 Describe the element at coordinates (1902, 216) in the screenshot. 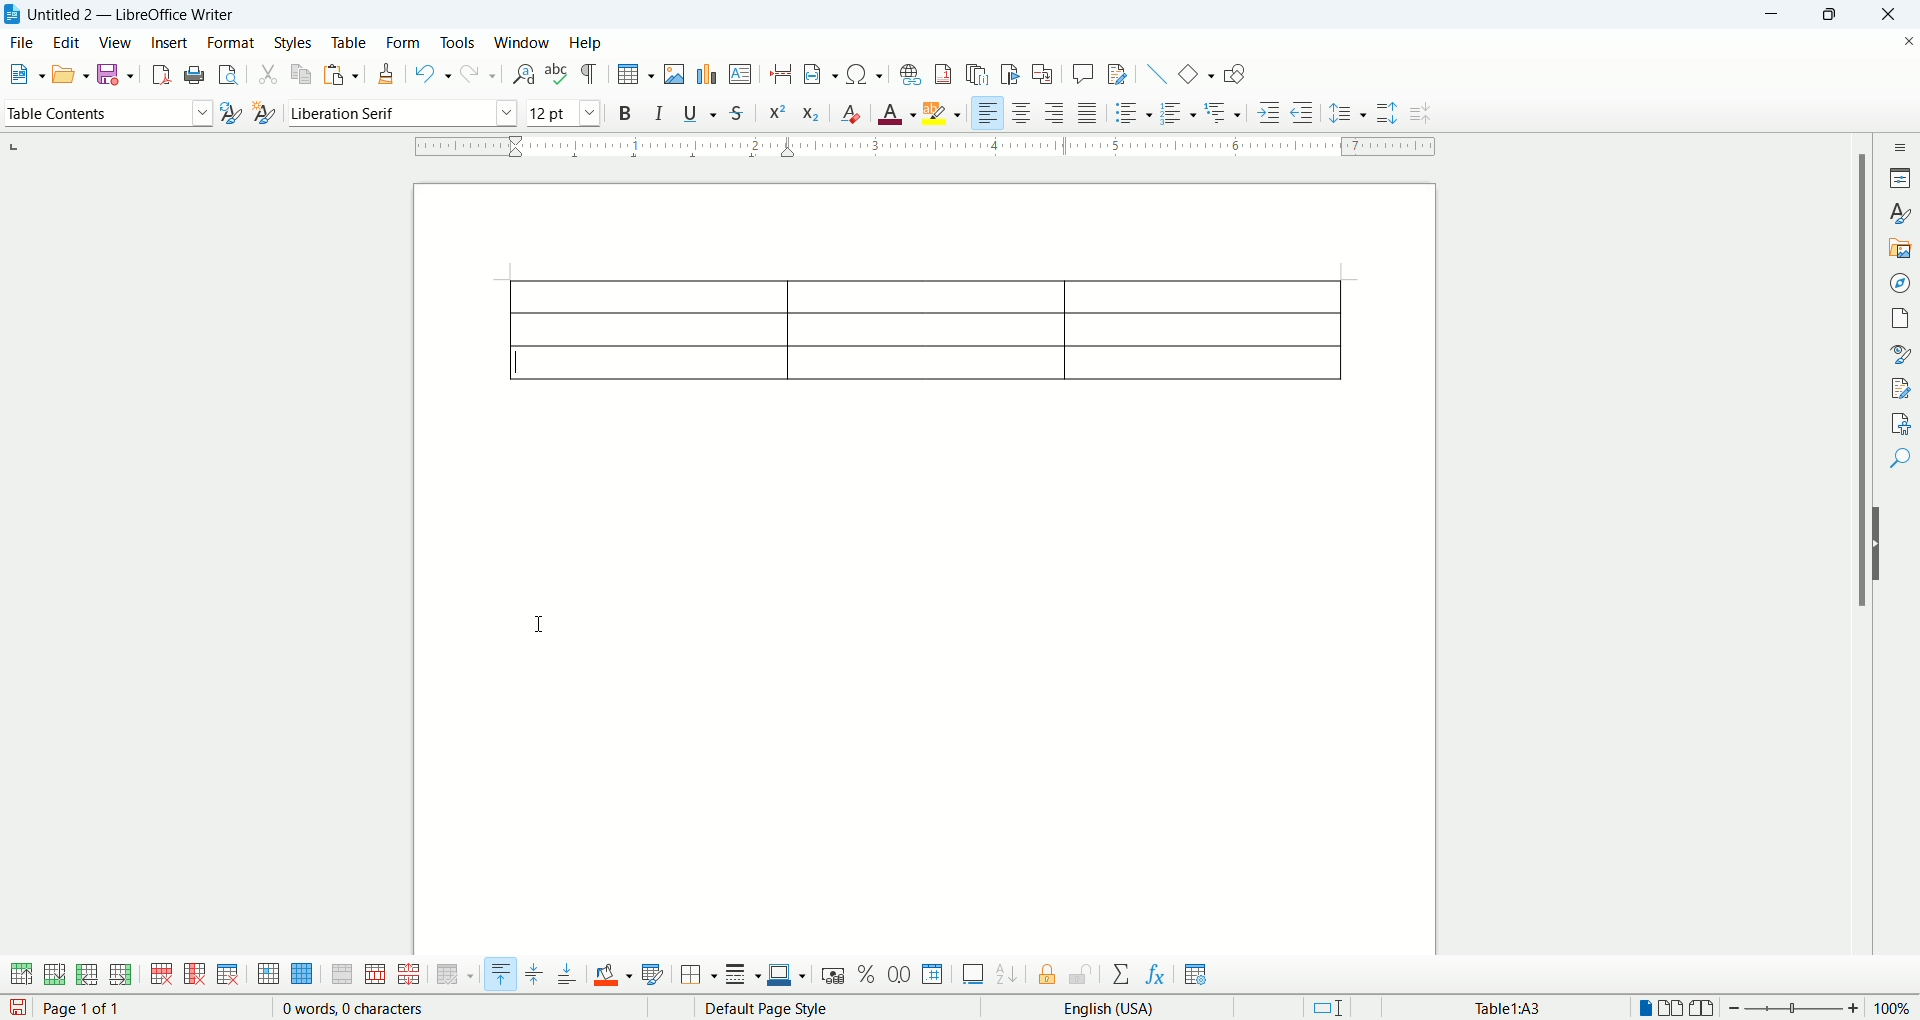

I see `style` at that location.